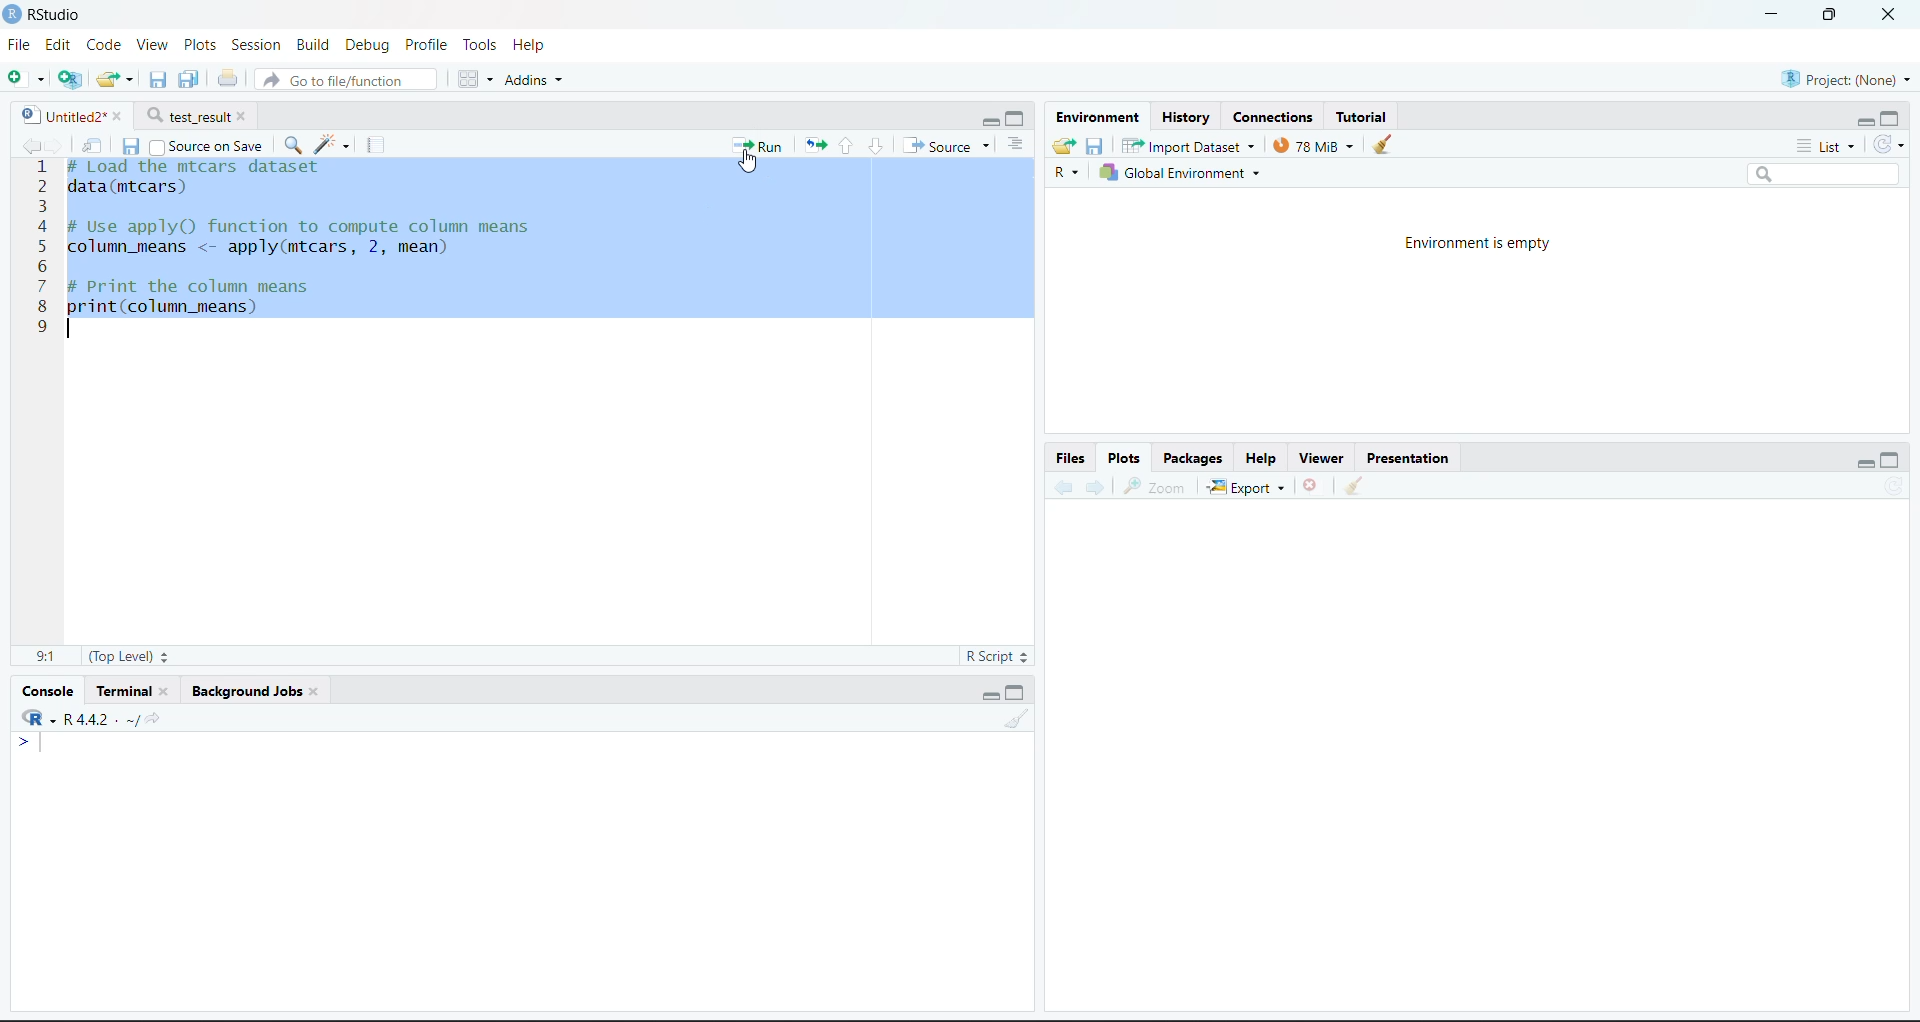 This screenshot has height=1022, width=1920. I want to click on Load workspace, so click(1061, 147).